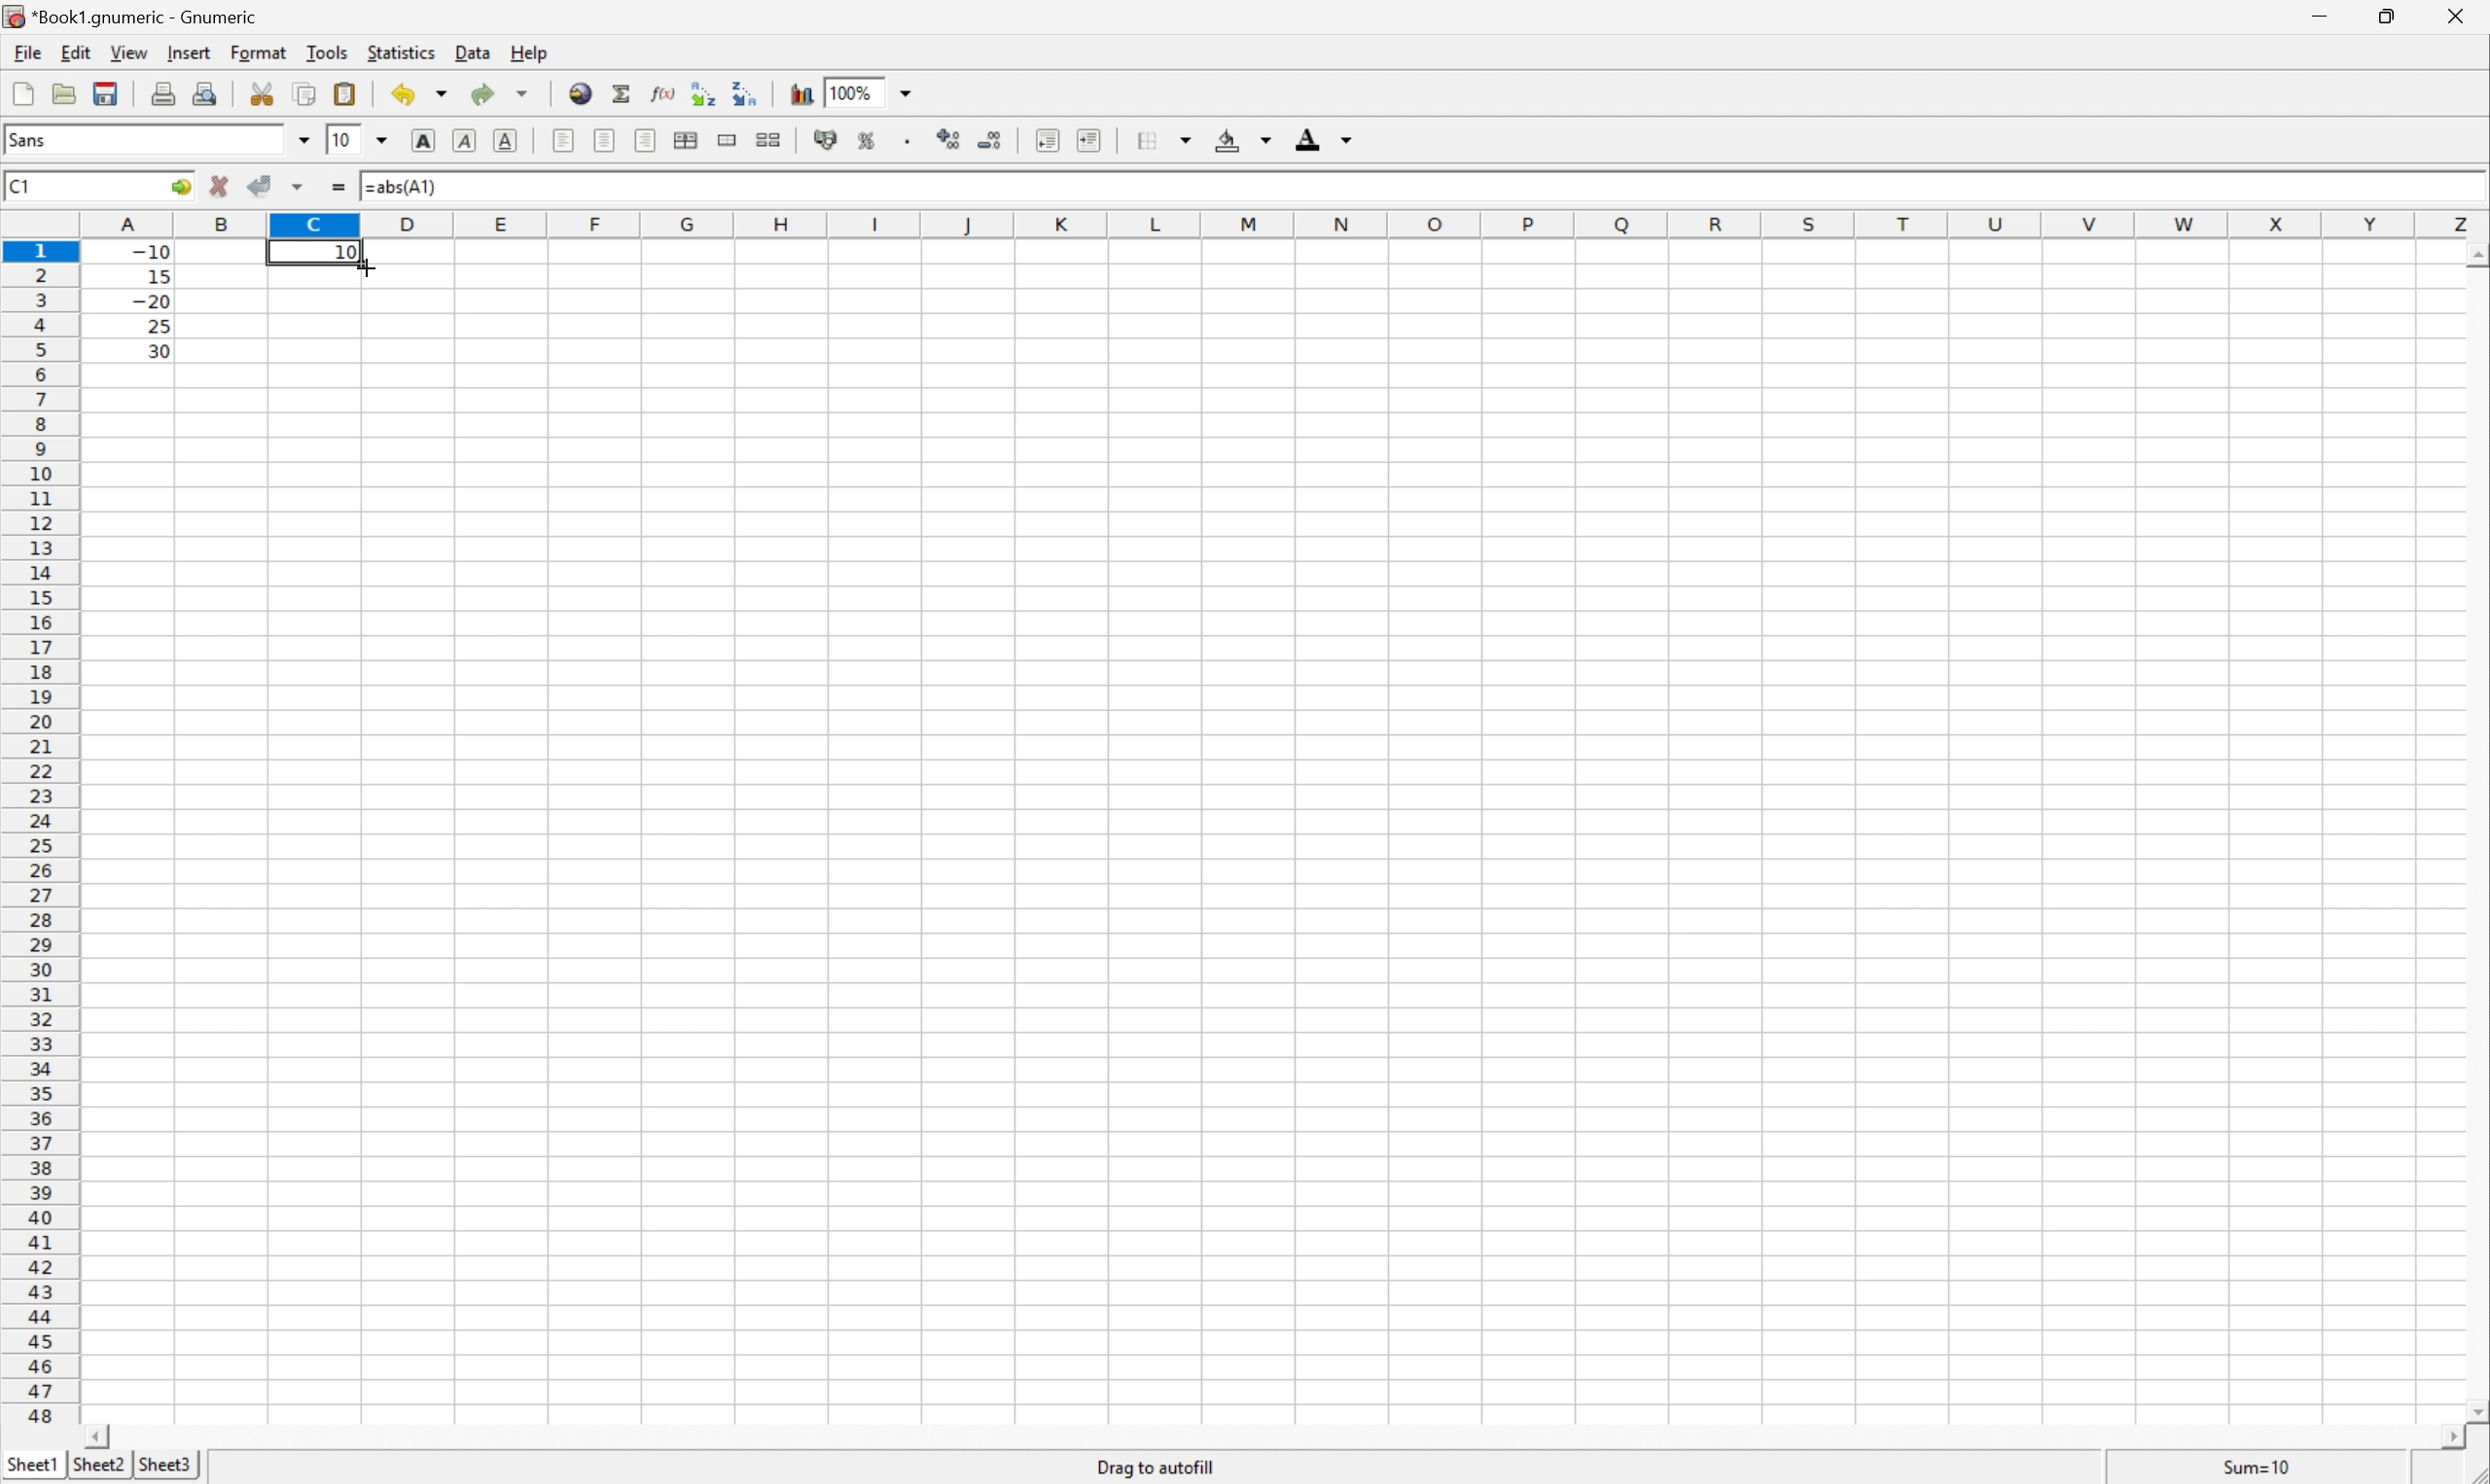  What do you see at coordinates (1142, 139) in the screenshot?
I see `Borders` at bounding box center [1142, 139].